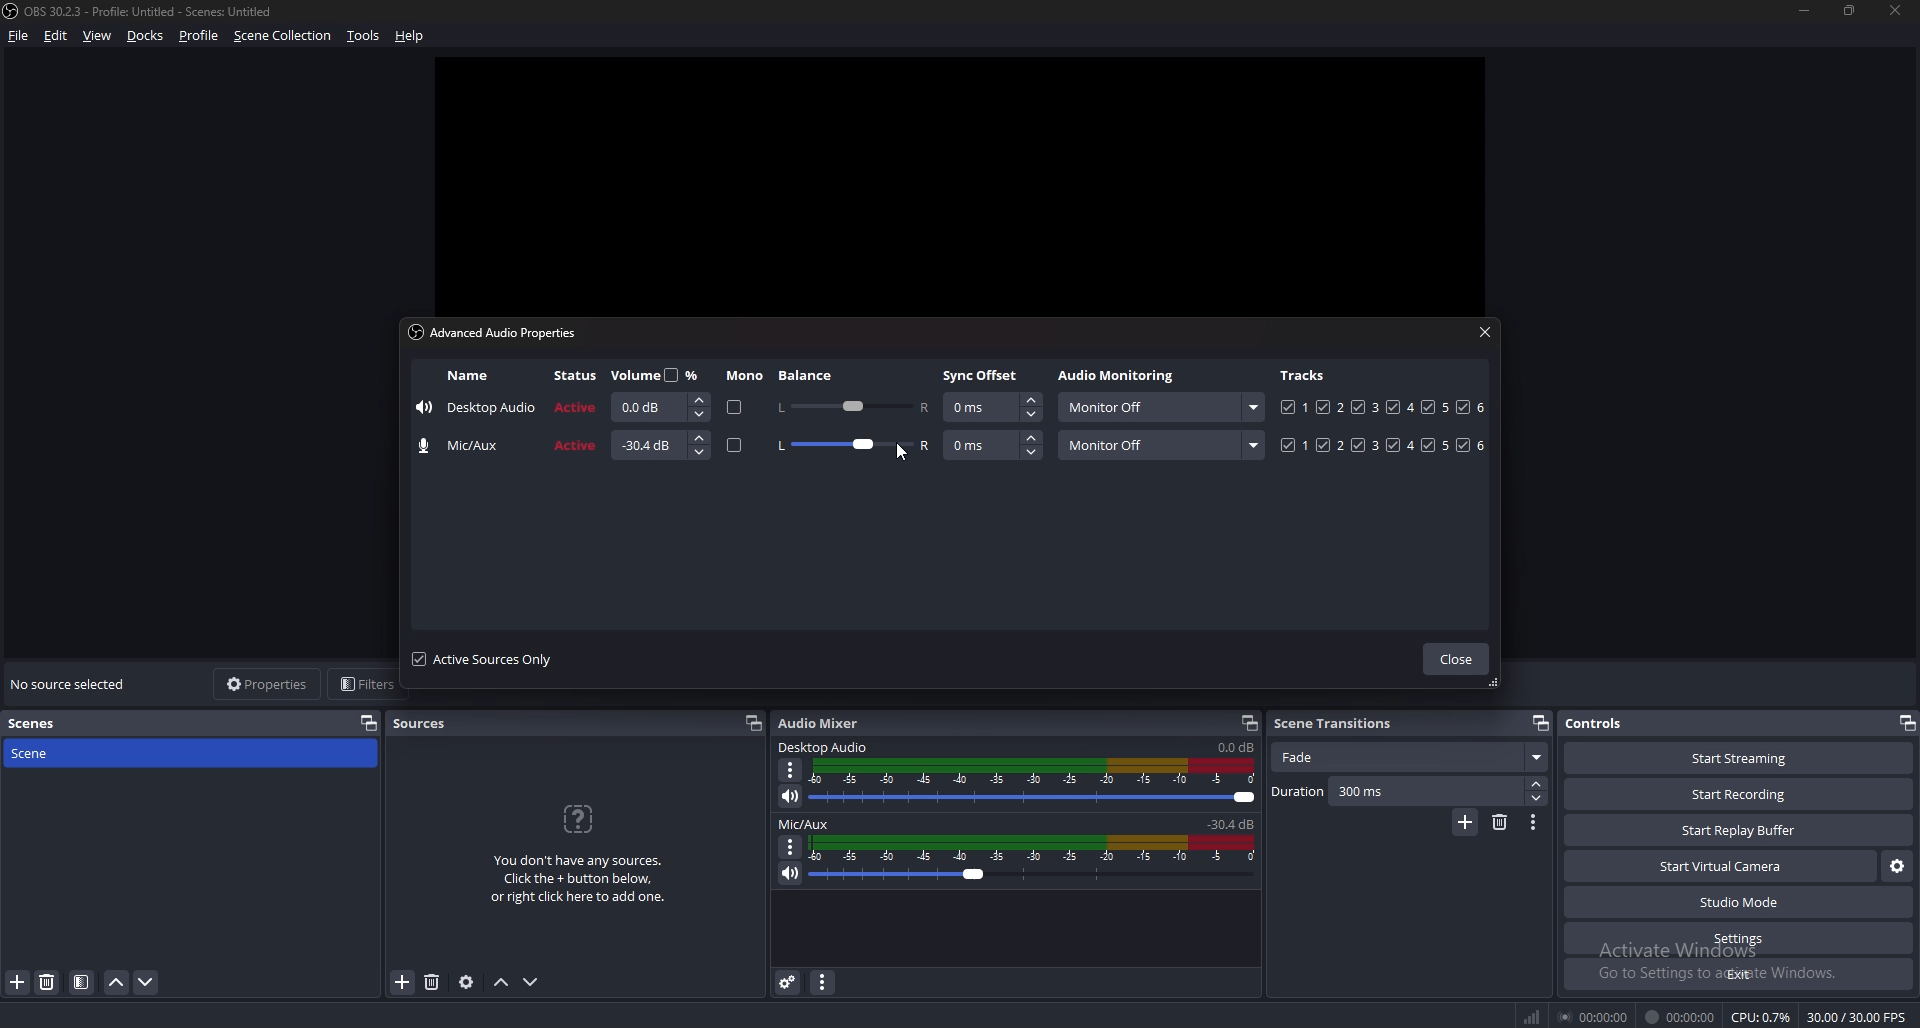  Describe the element at coordinates (1161, 444) in the screenshot. I see `monitor off` at that location.